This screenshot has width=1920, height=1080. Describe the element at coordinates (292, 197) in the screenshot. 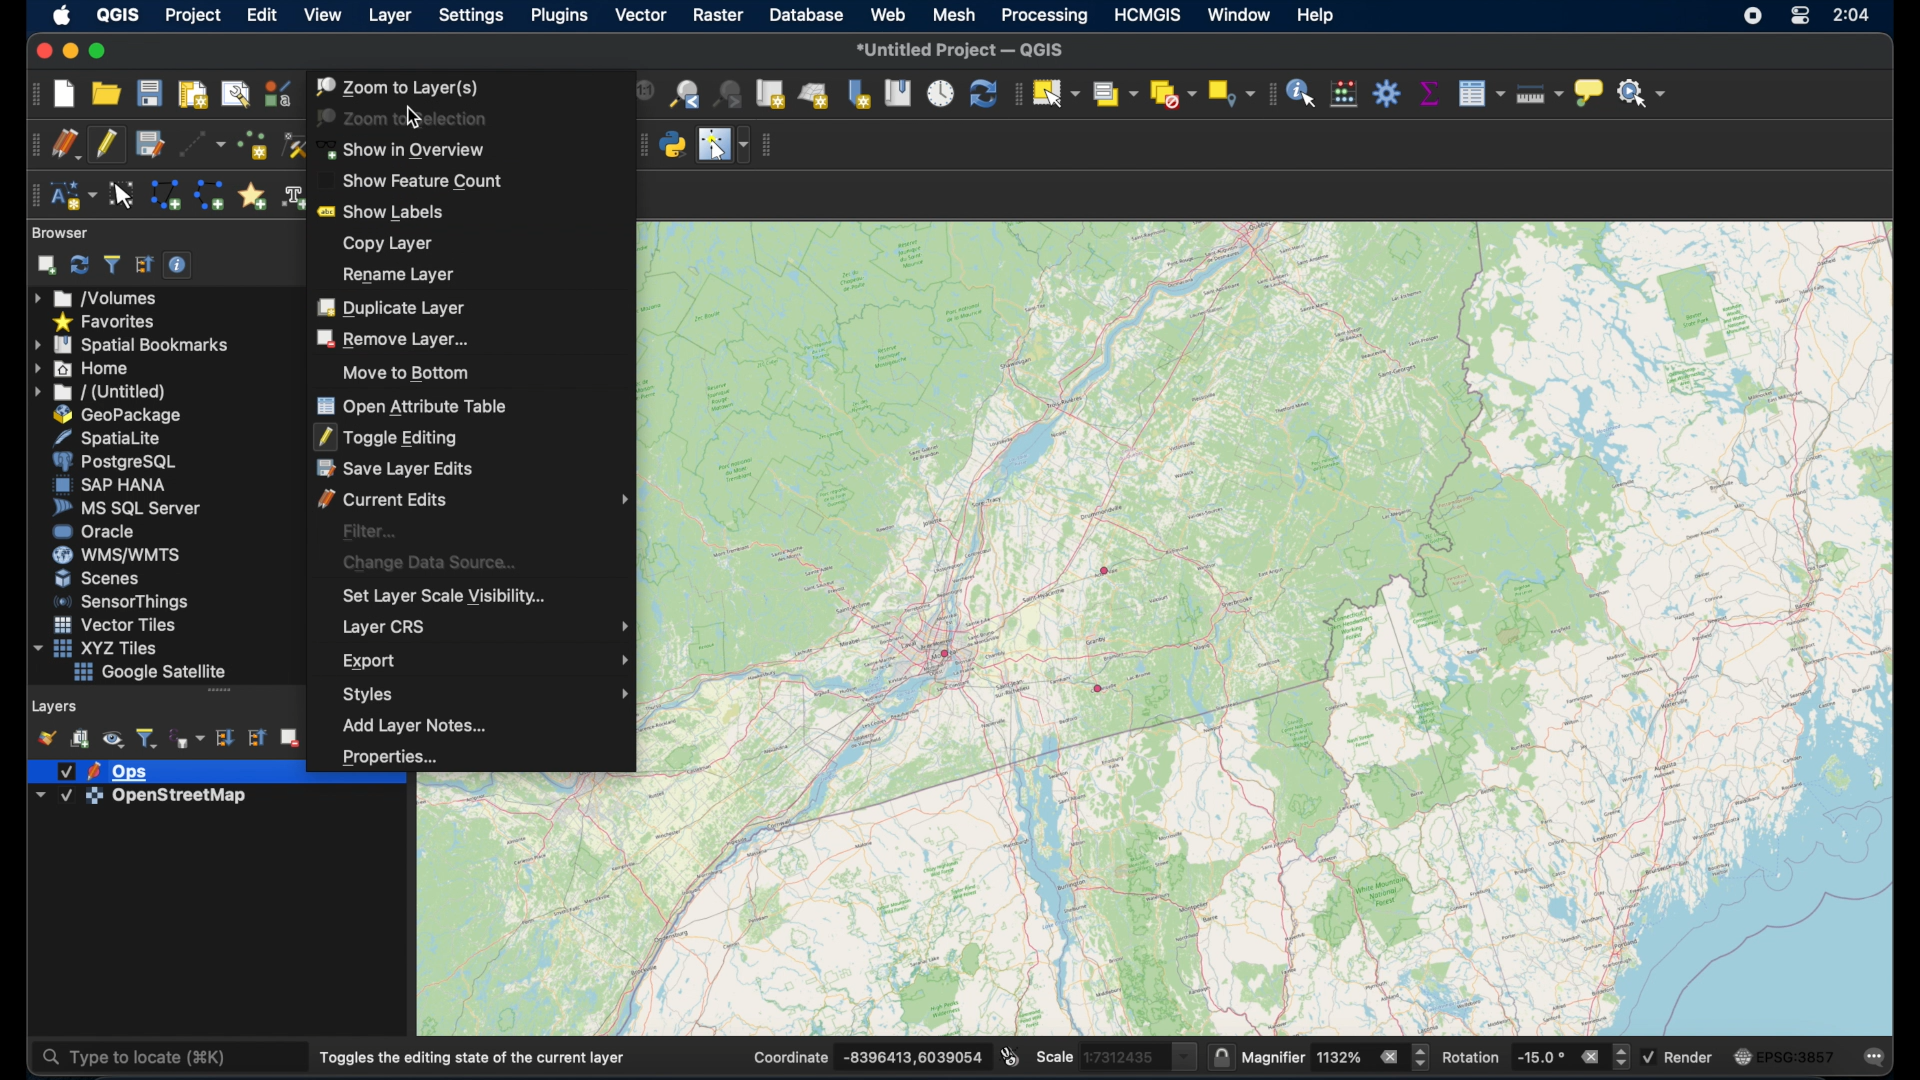

I see `create text annotation at point` at that location.